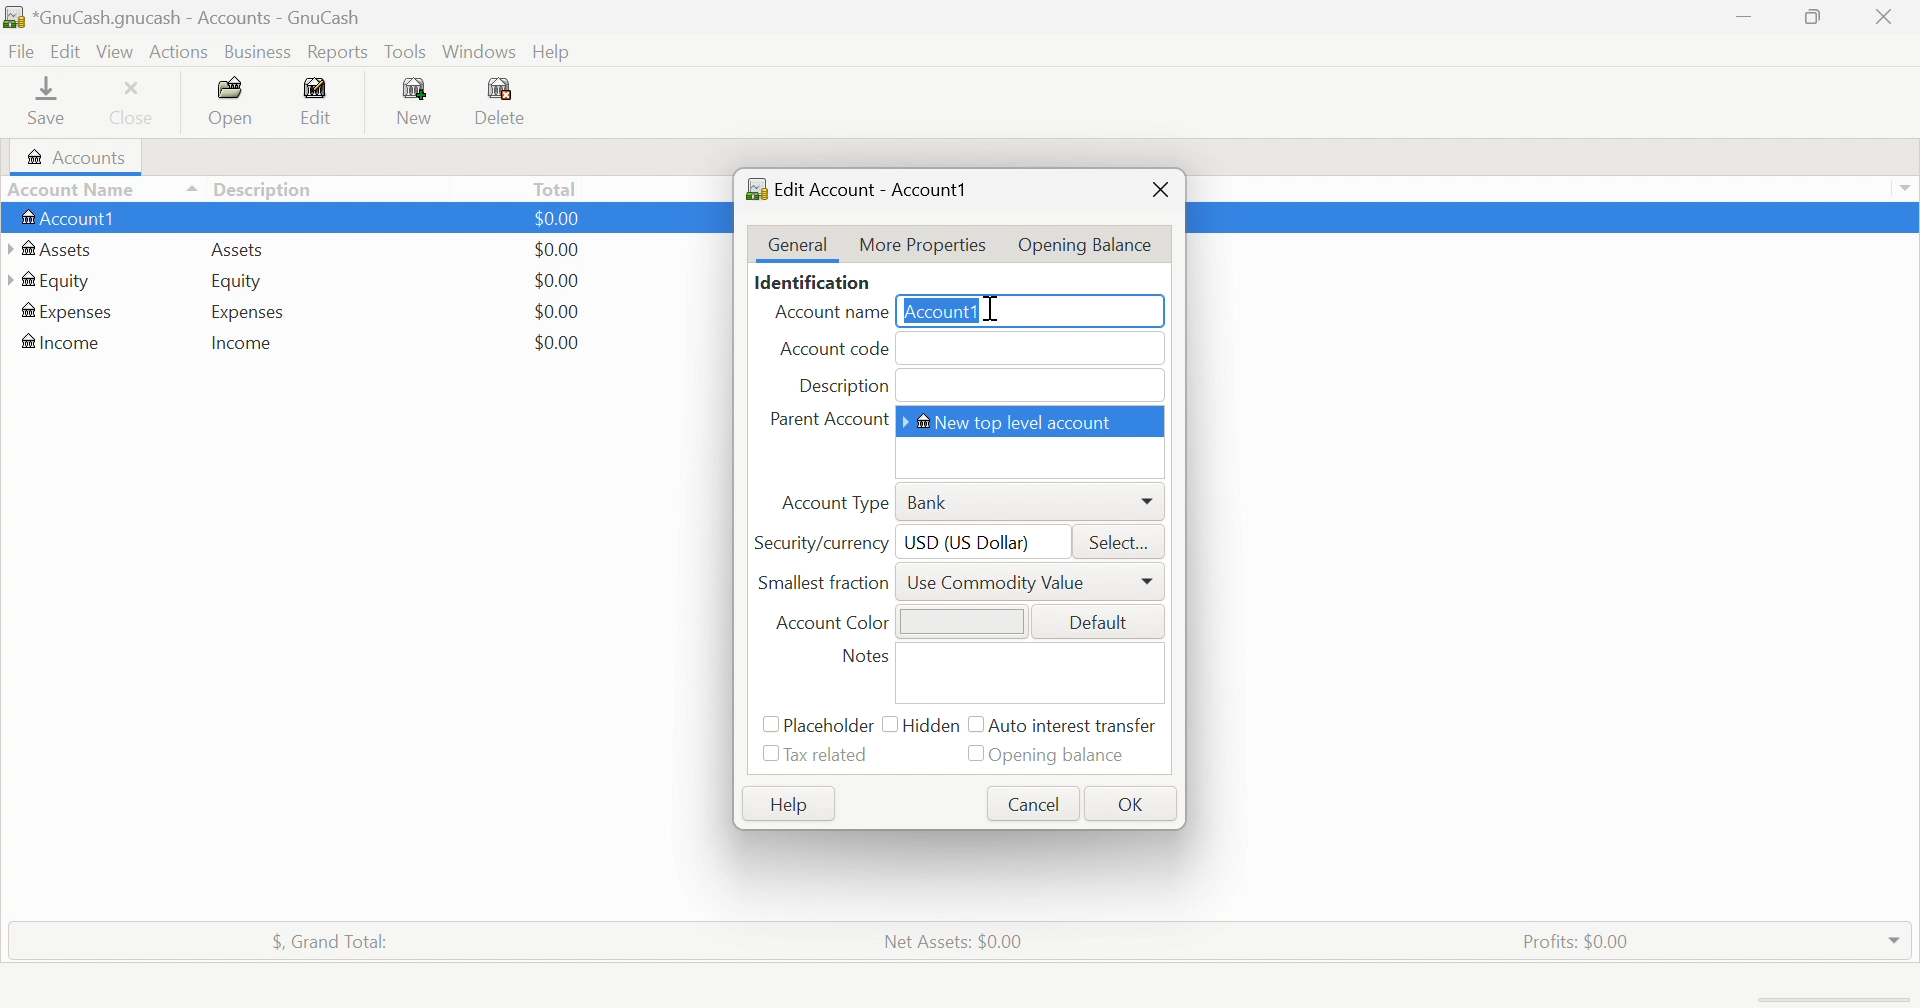  Describe the element at coordinates (562, 190) in the screenshot. I see `Total` at that location.